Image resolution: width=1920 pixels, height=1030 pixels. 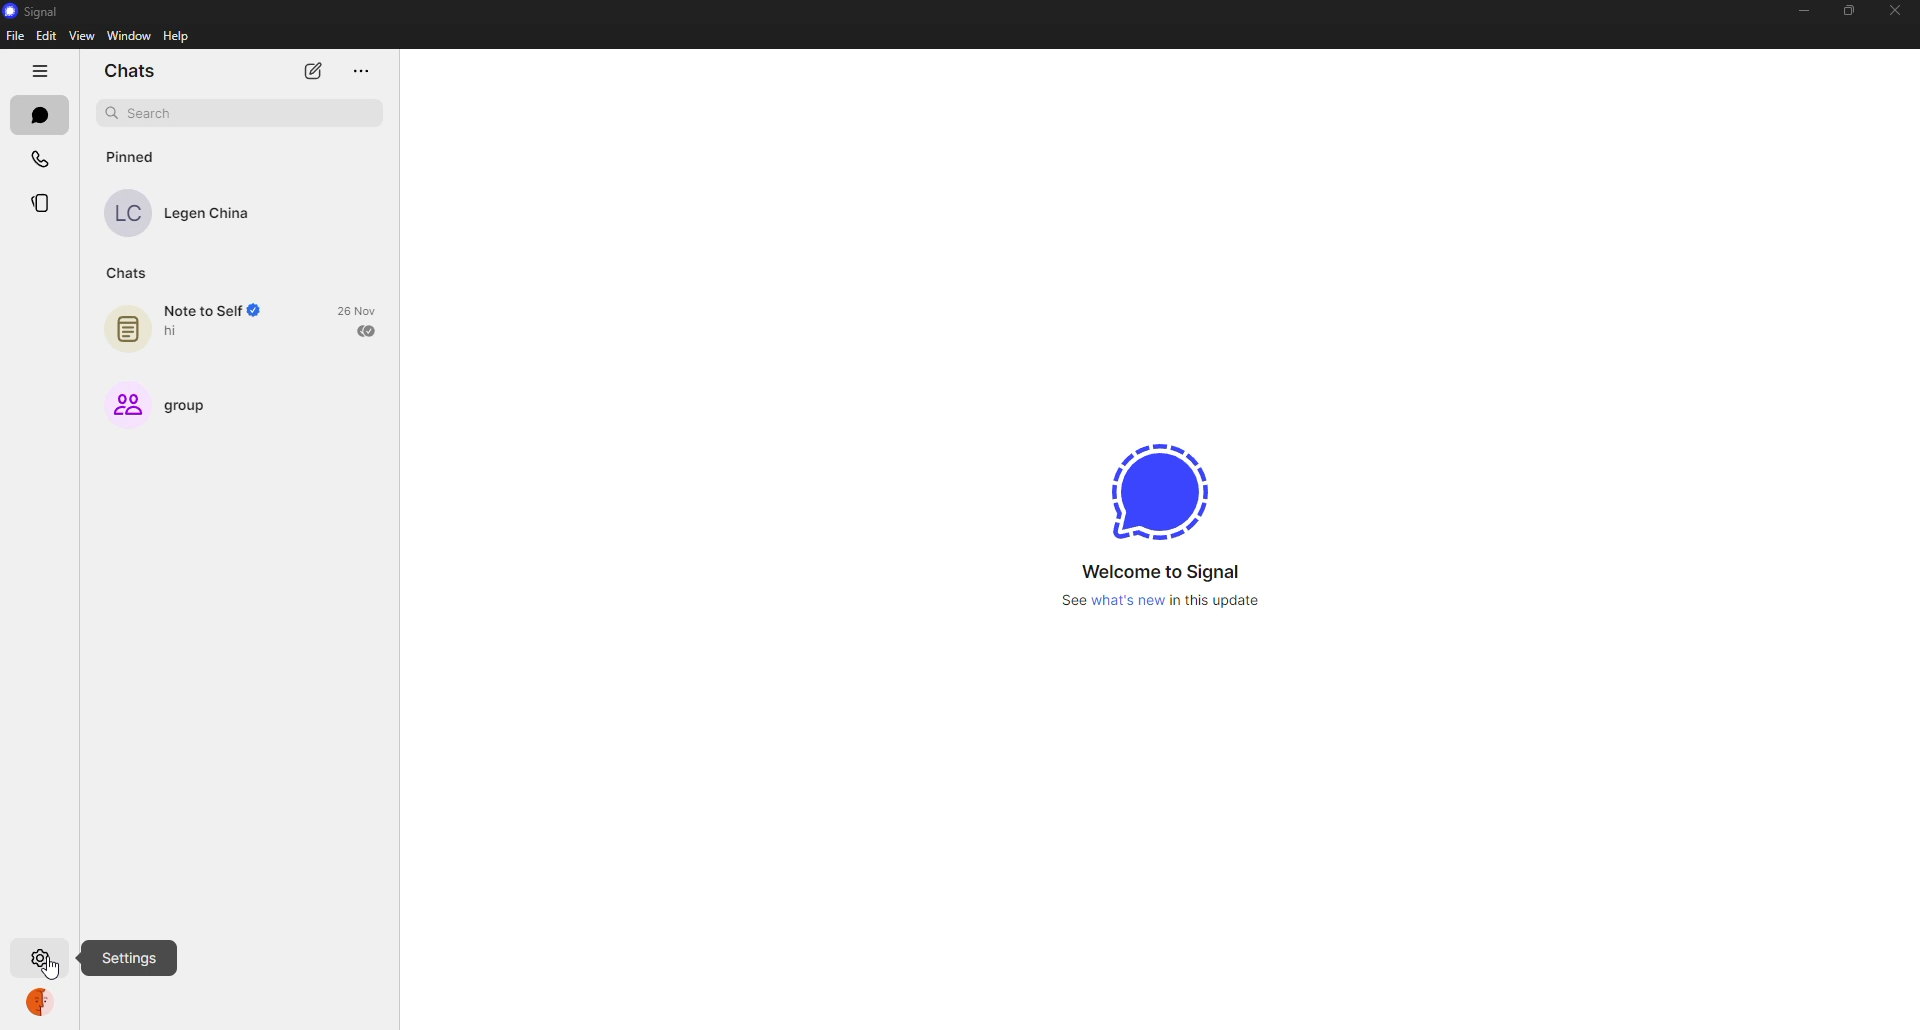 I want to click on settings, so click(x=130, y=956).